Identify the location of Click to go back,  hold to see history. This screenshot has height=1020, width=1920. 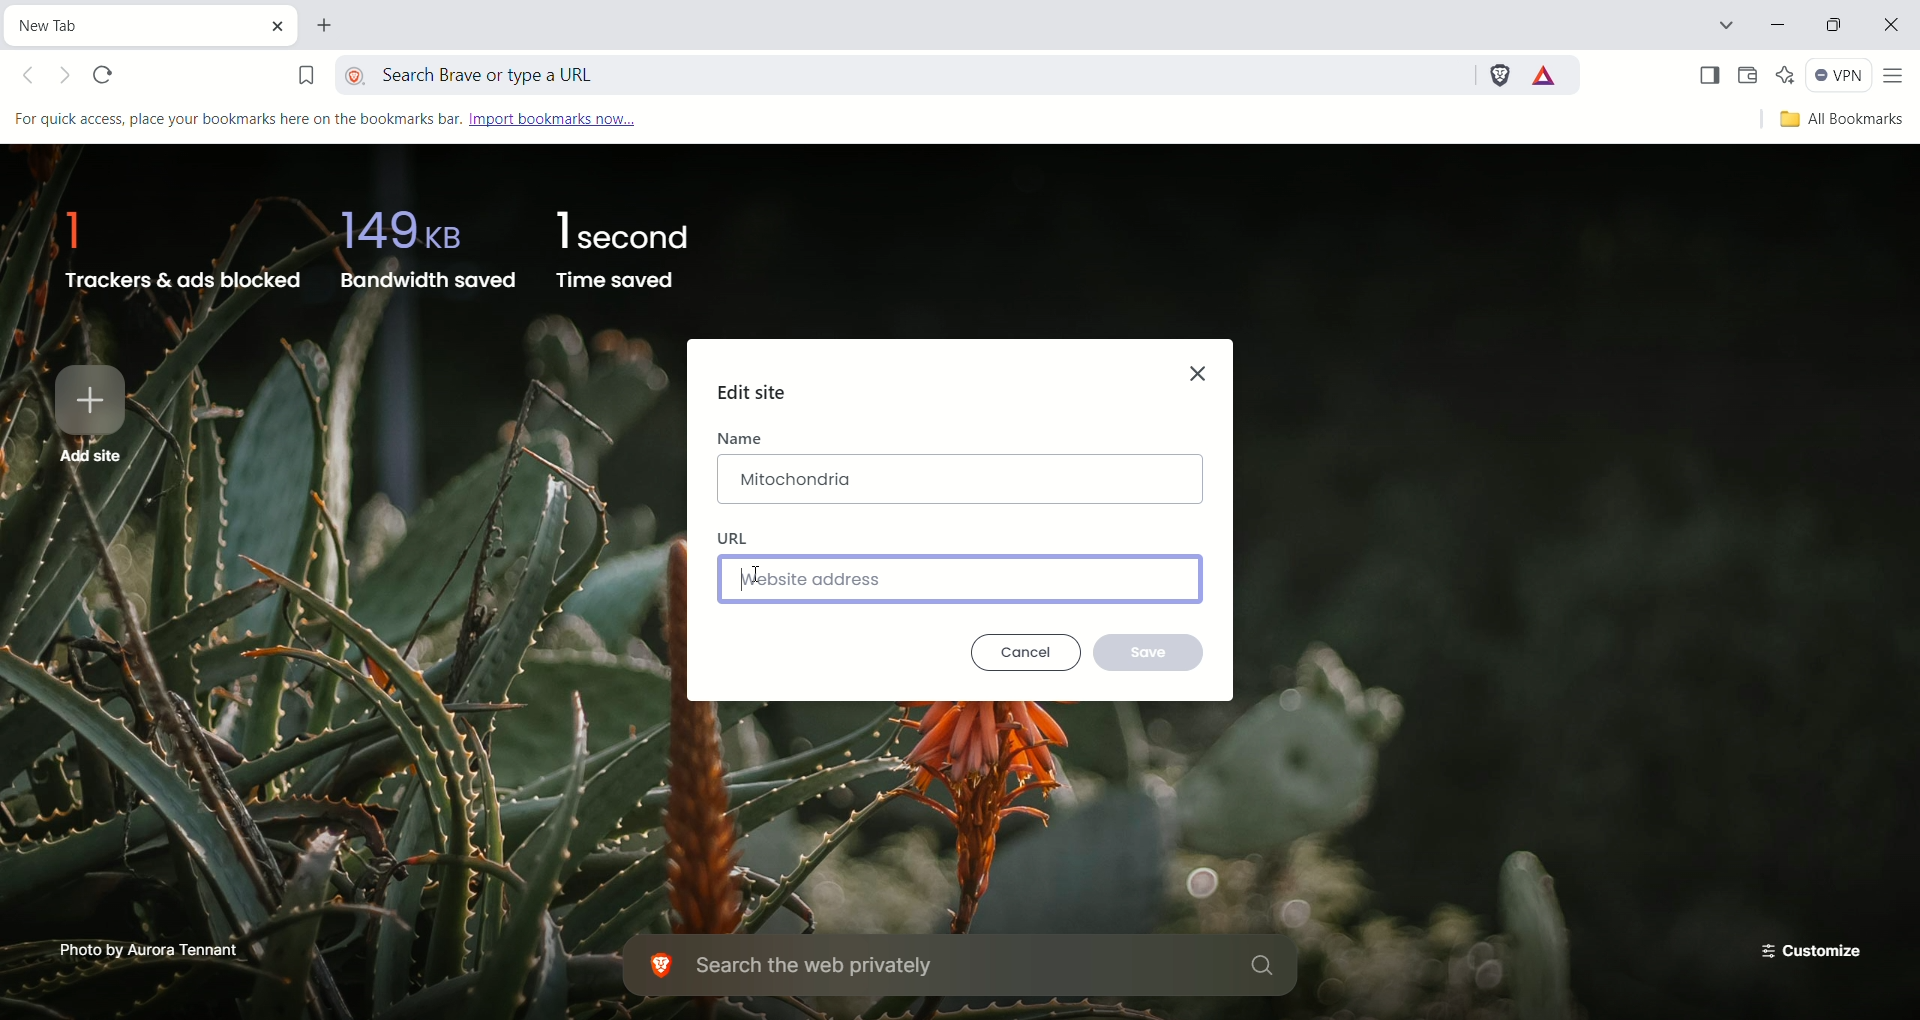
(35, 78).